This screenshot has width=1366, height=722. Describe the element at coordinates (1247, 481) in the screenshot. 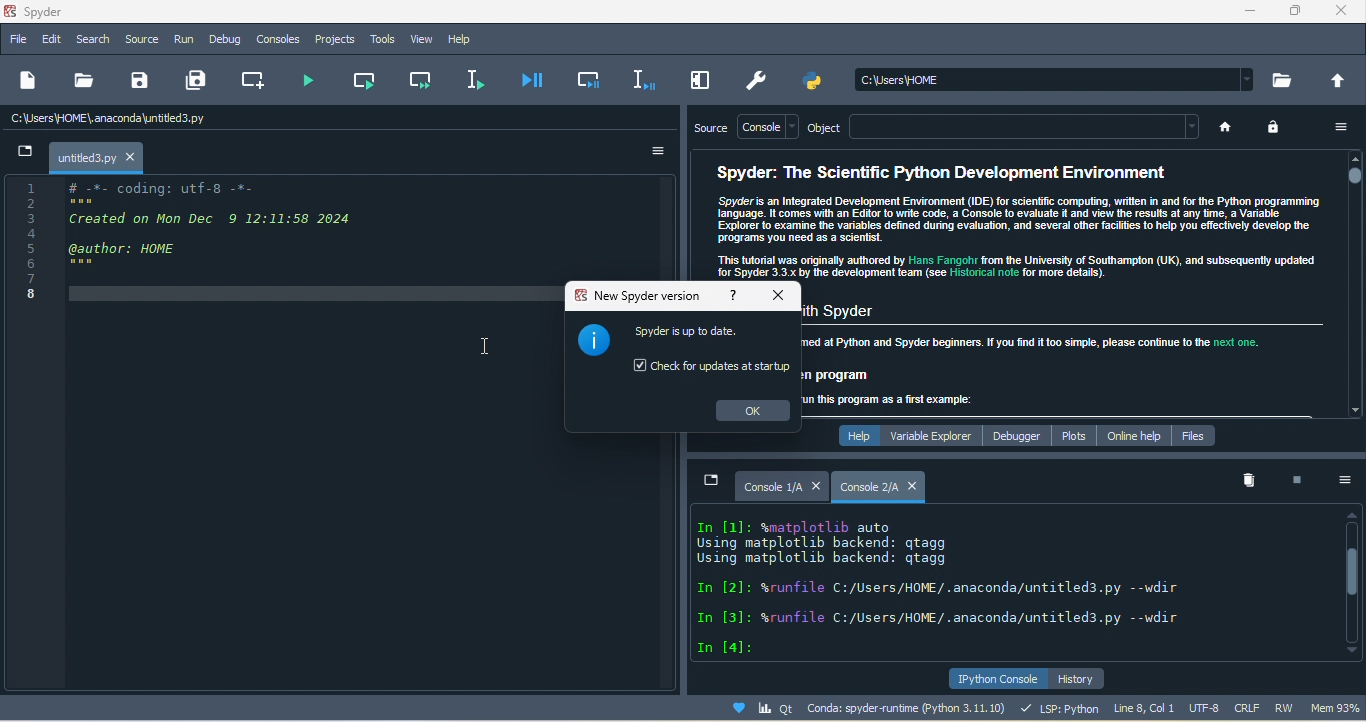

I see `remove all` at that location.